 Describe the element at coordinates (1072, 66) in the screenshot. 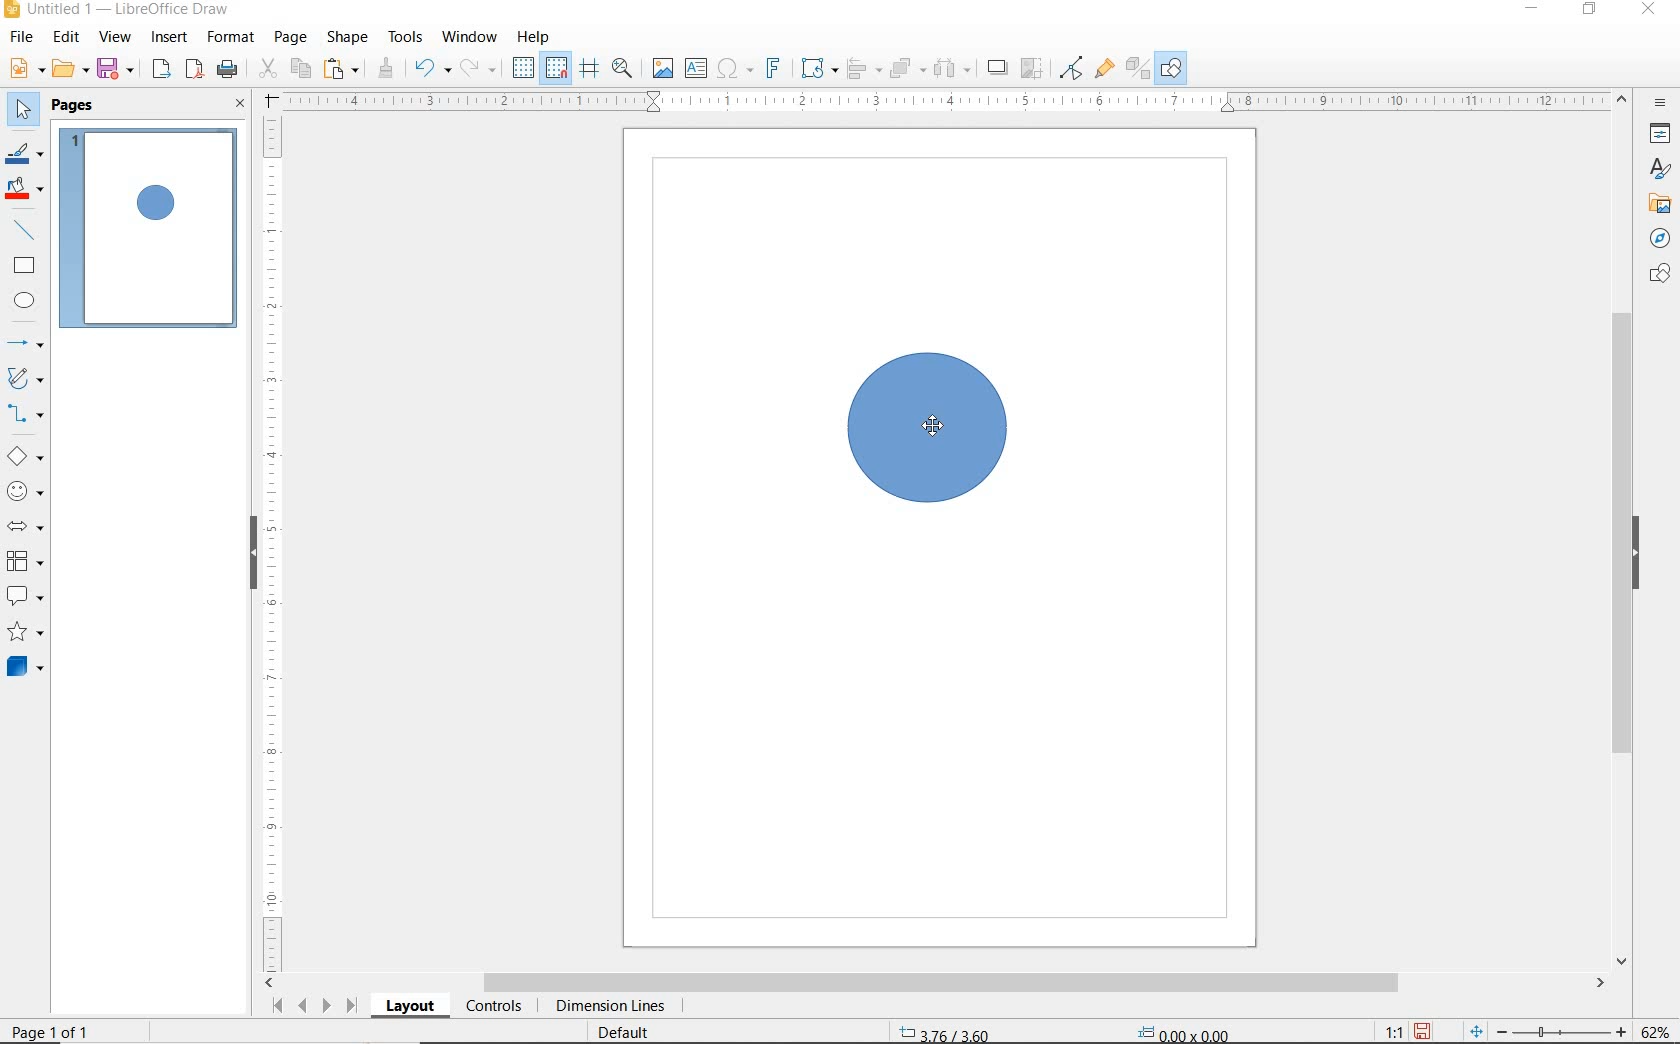

I see `TOGGLE POINT EDIT MODE` at that location.